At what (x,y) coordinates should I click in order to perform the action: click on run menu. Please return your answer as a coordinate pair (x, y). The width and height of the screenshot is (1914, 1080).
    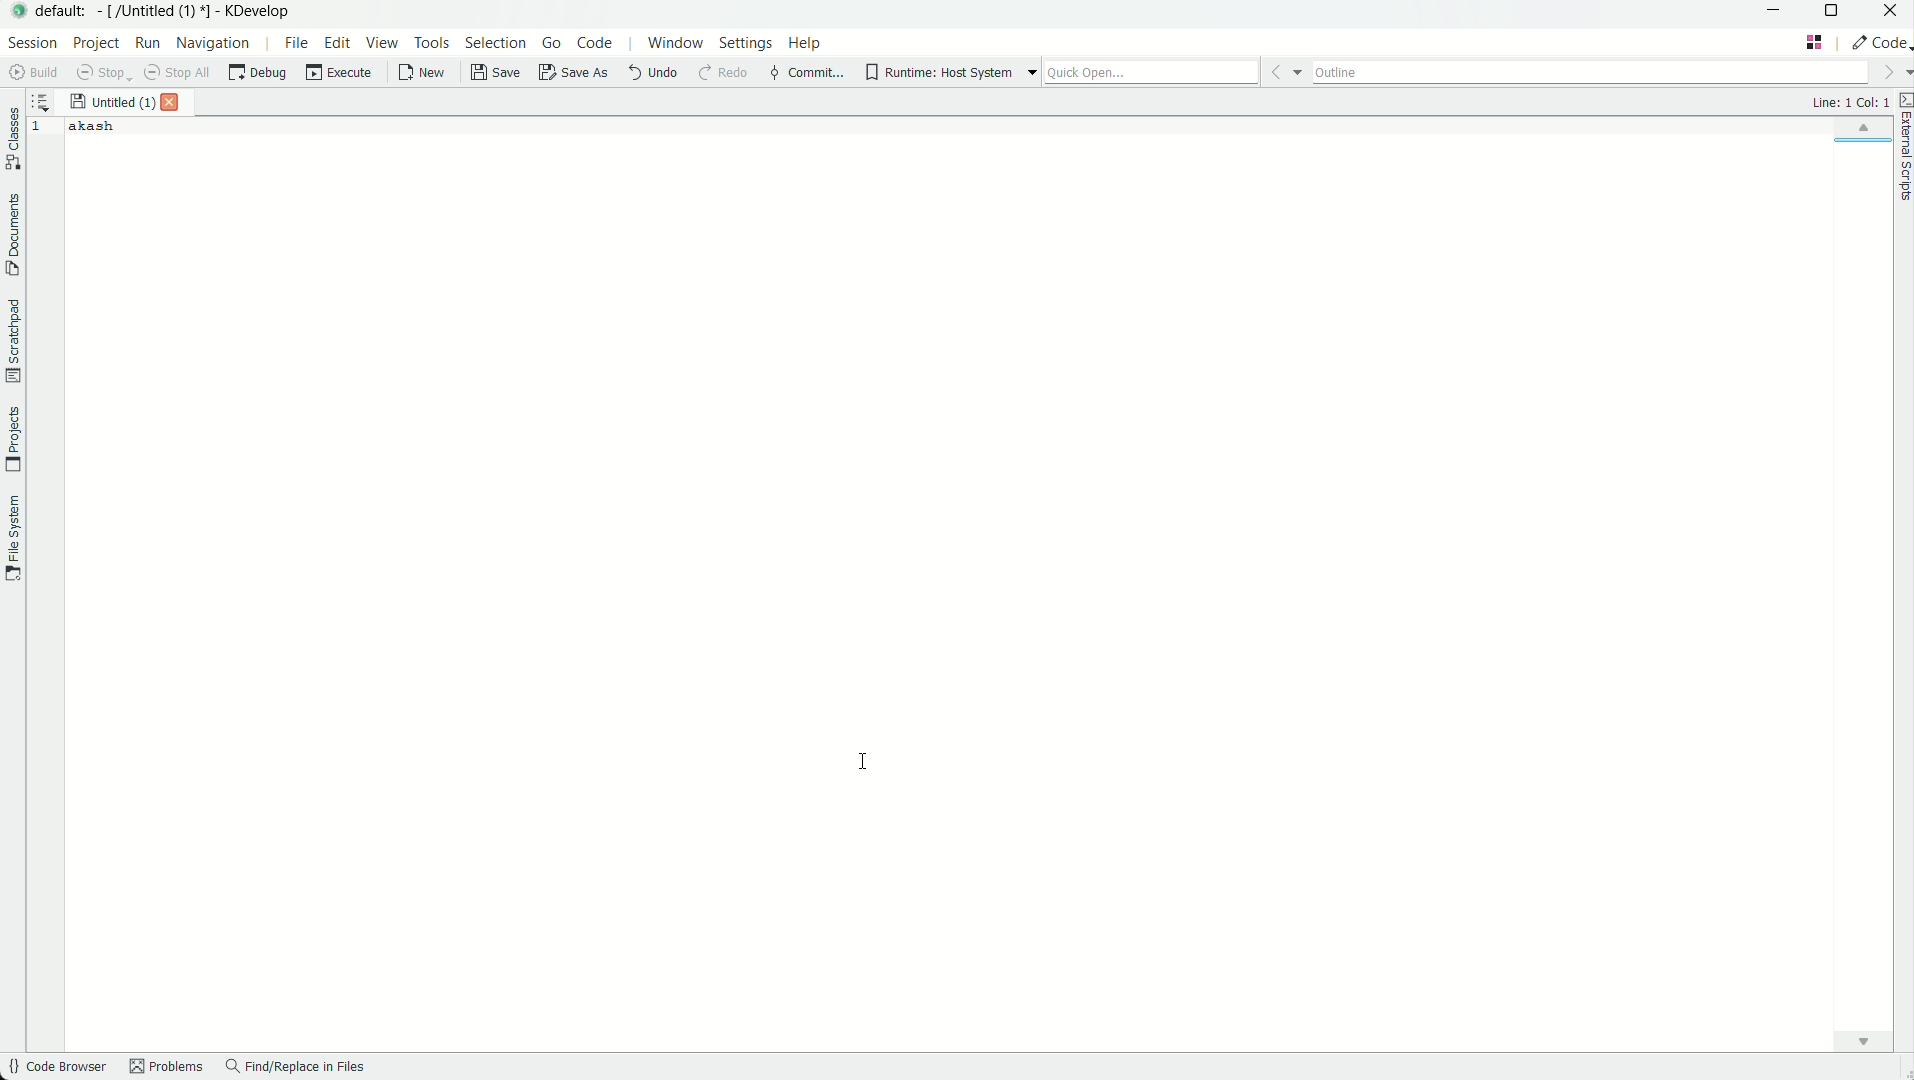
    Looking at the image, I should click on (148, 43).